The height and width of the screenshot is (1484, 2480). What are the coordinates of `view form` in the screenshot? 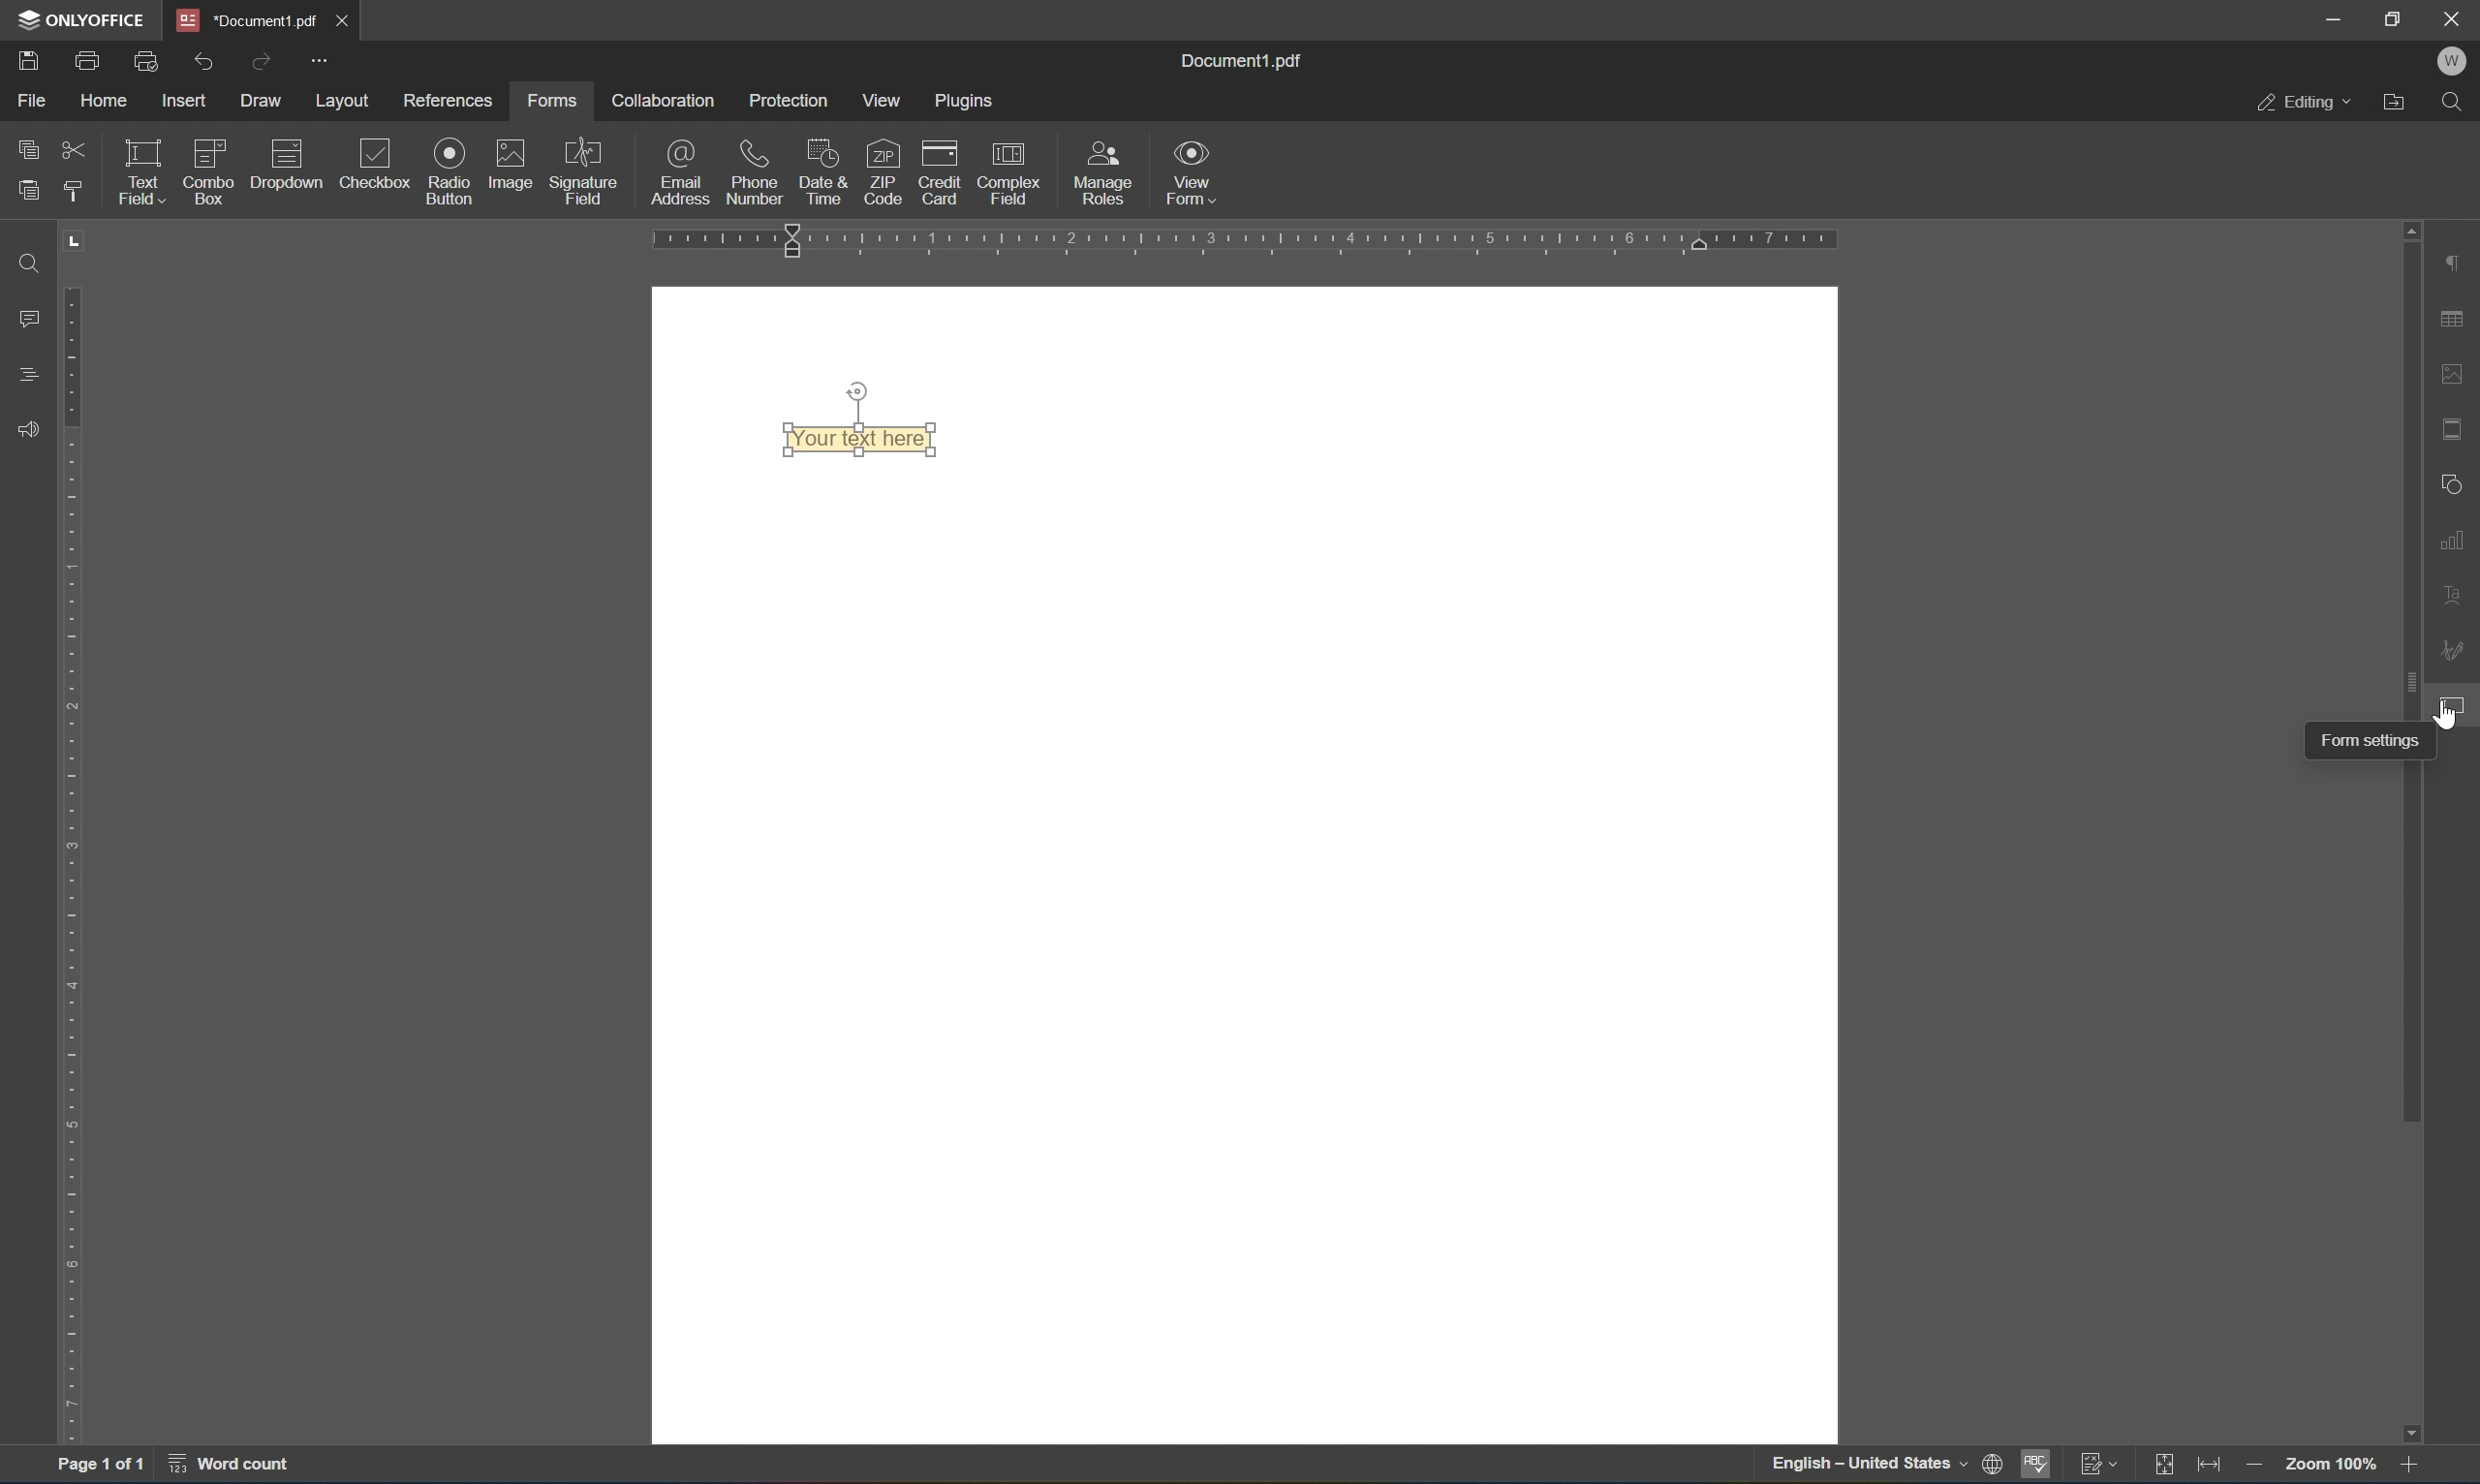 It's located at (1195, 172).